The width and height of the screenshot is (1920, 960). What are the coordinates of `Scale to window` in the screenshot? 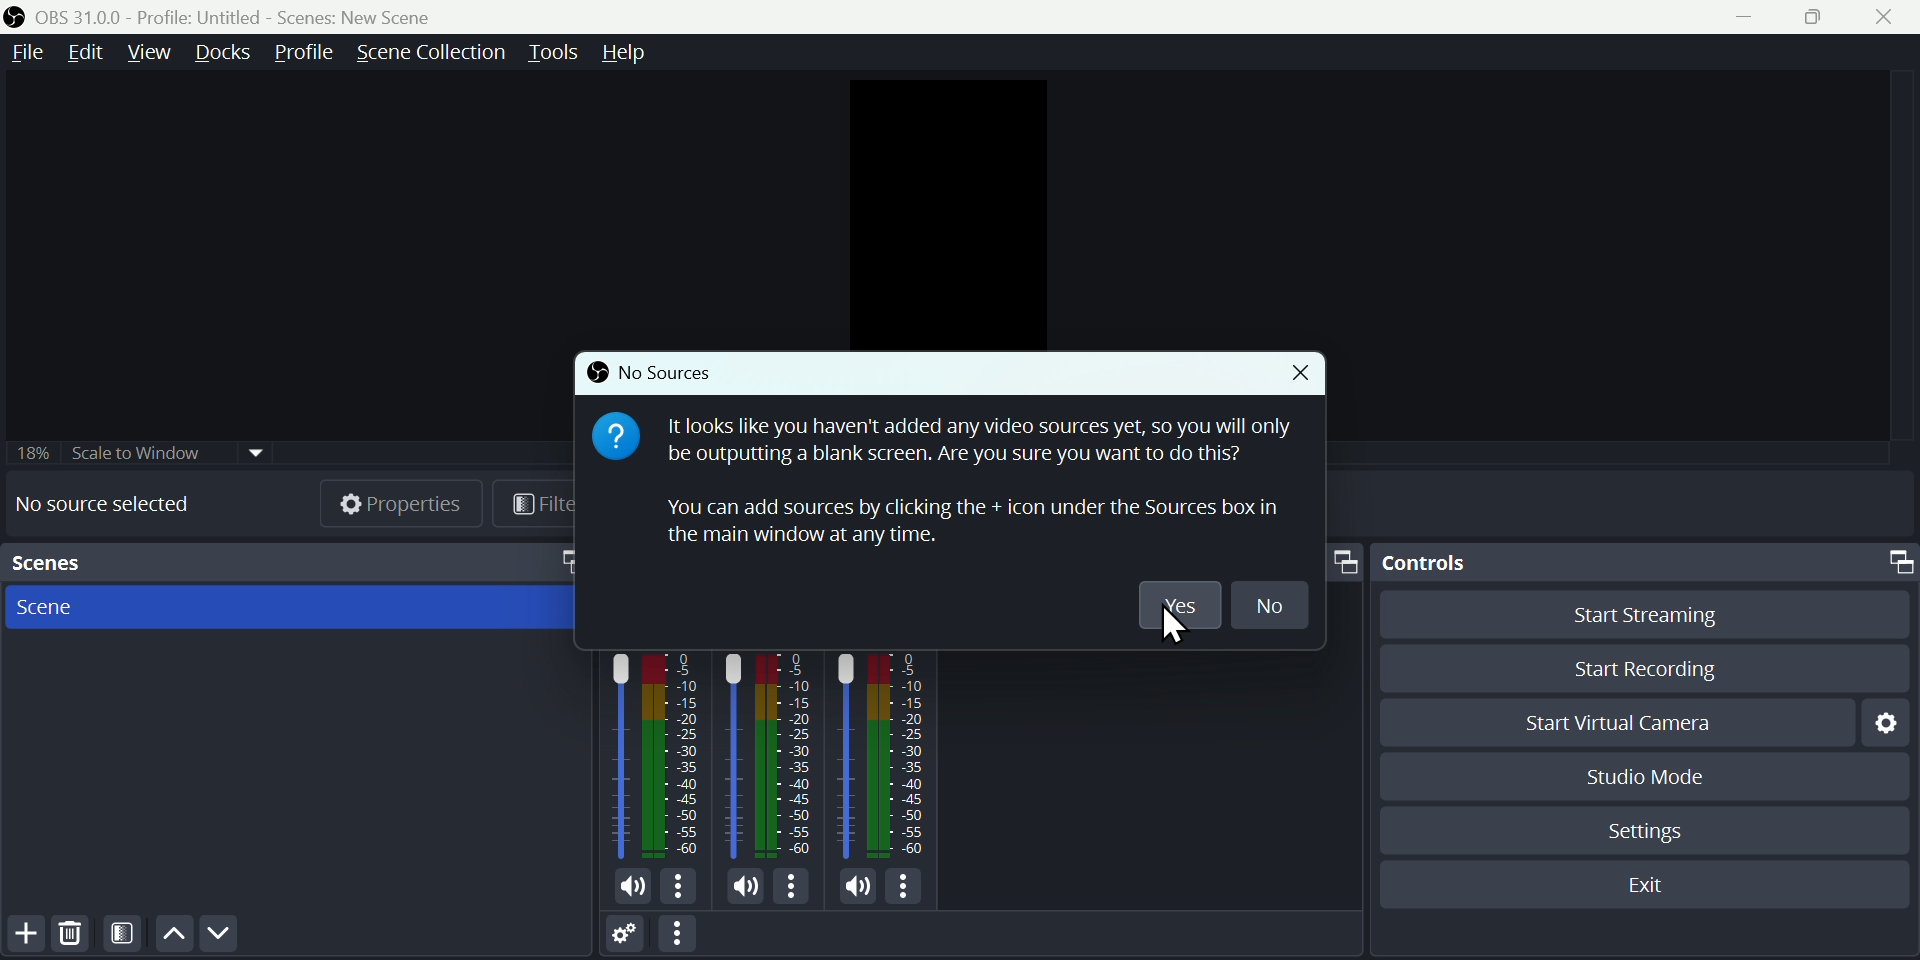 It's located at (150, 450).